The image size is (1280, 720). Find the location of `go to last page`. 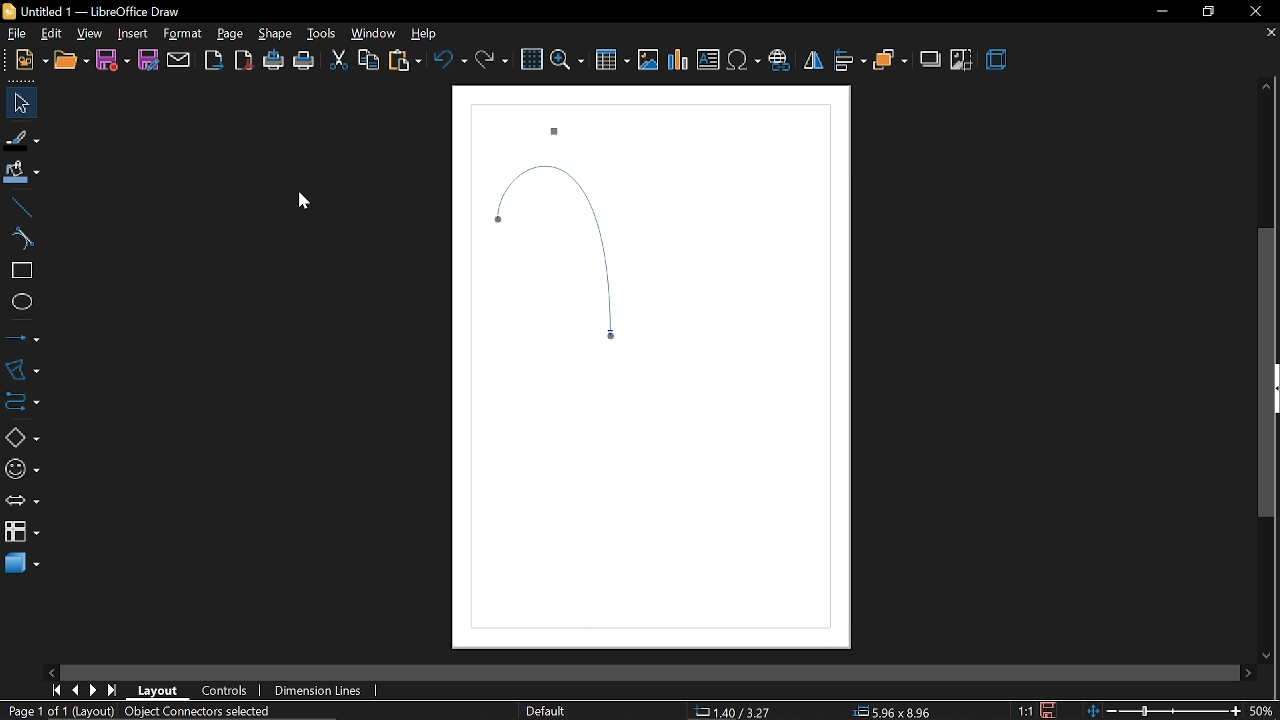

go to last page is located at coordinates (114, 690).